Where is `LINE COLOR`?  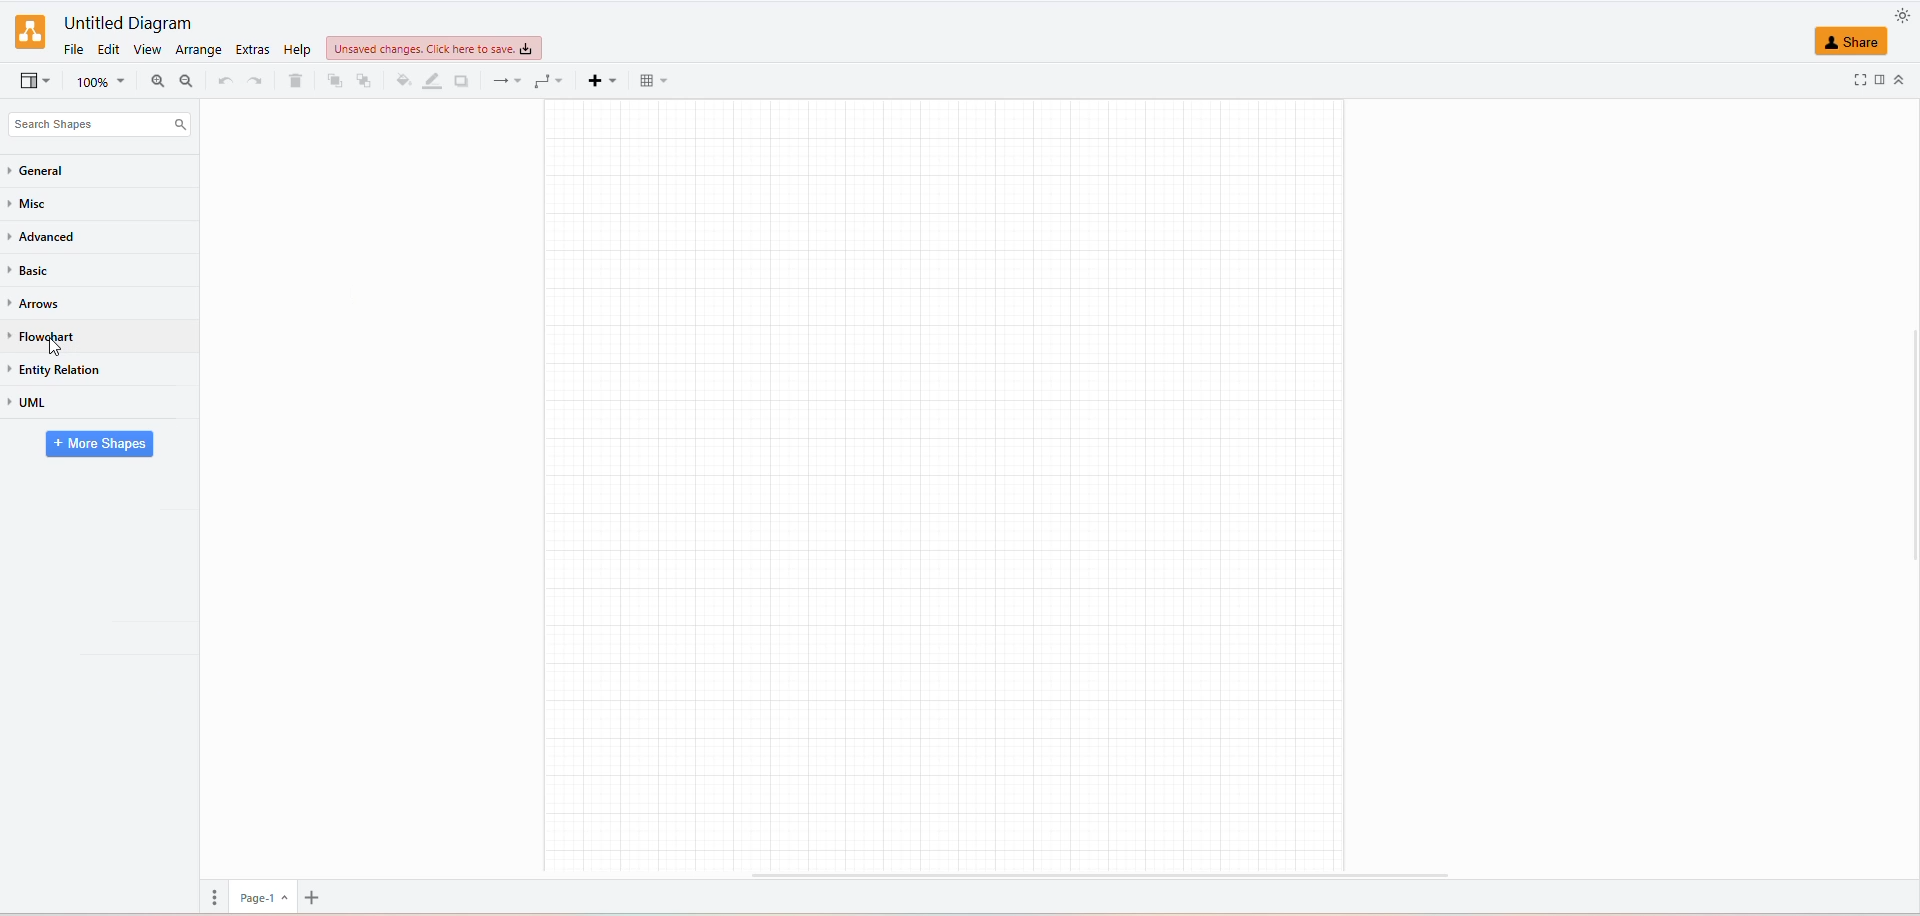
LINE COLOR is located at coordinates (432, 80).